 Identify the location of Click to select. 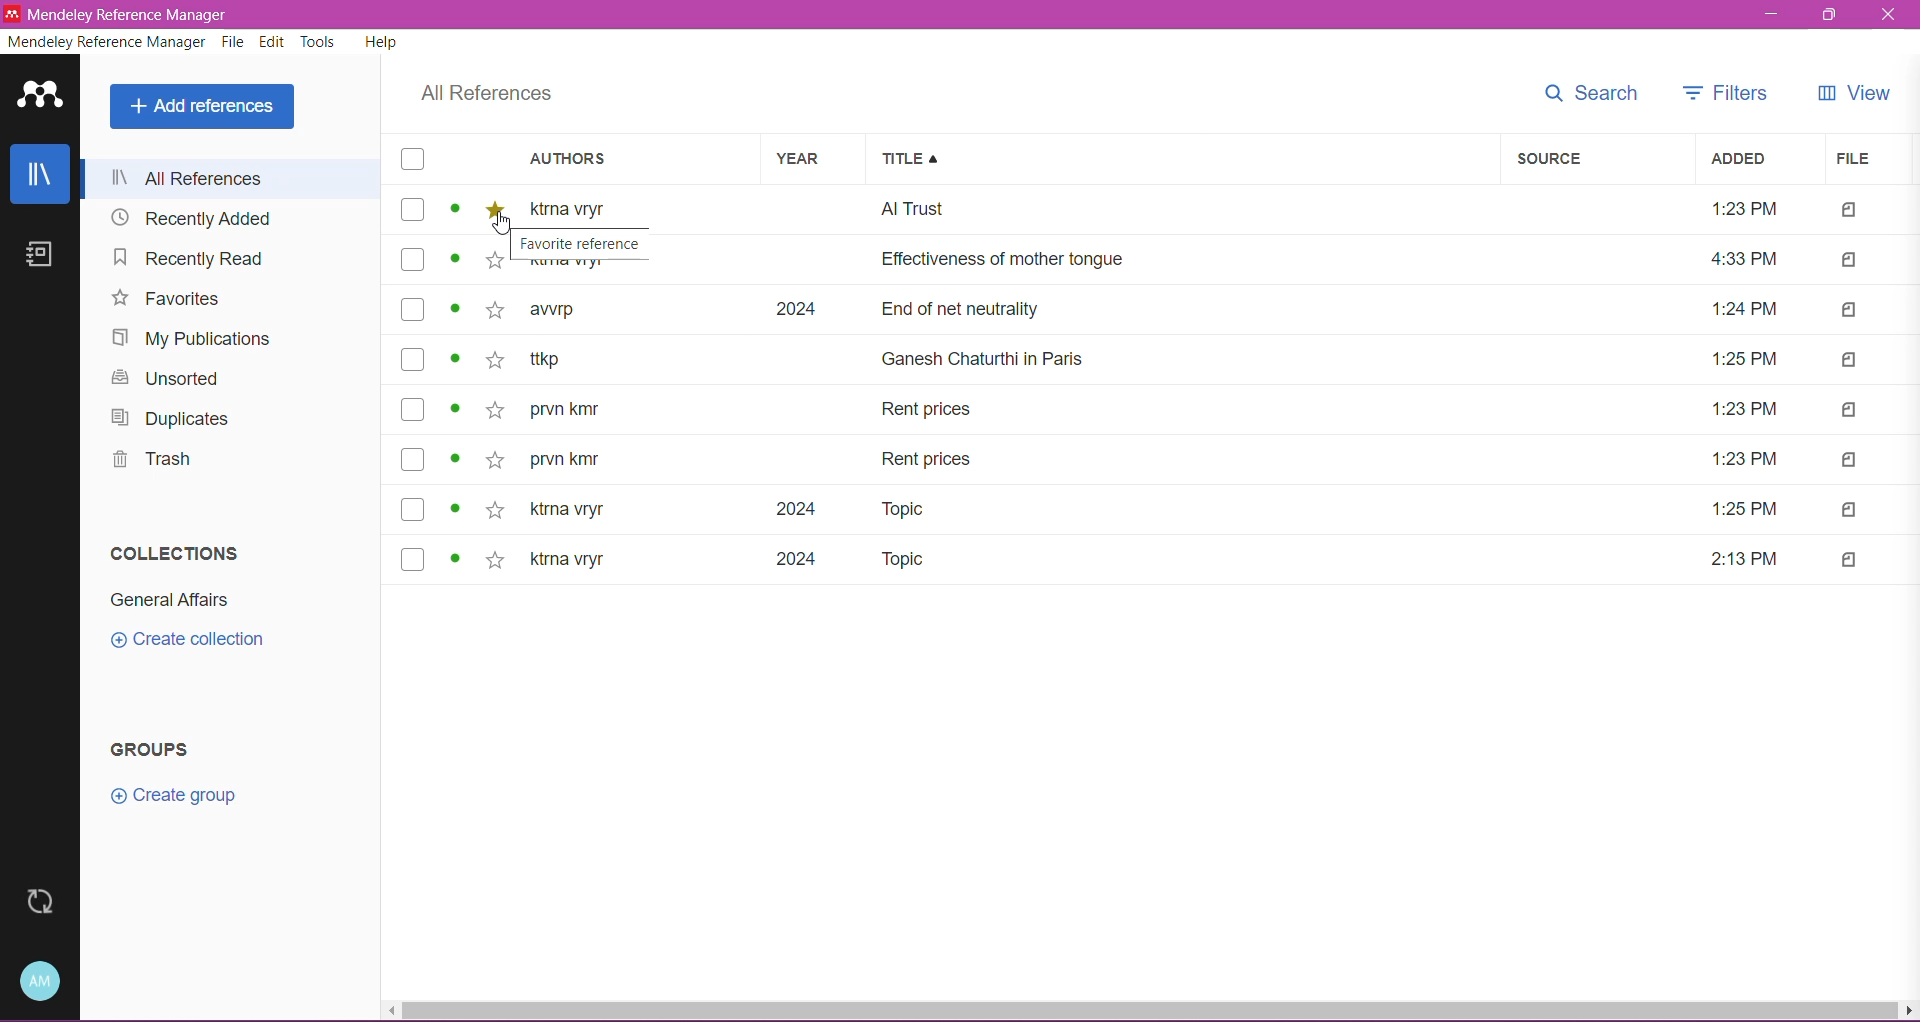
(413, 409).